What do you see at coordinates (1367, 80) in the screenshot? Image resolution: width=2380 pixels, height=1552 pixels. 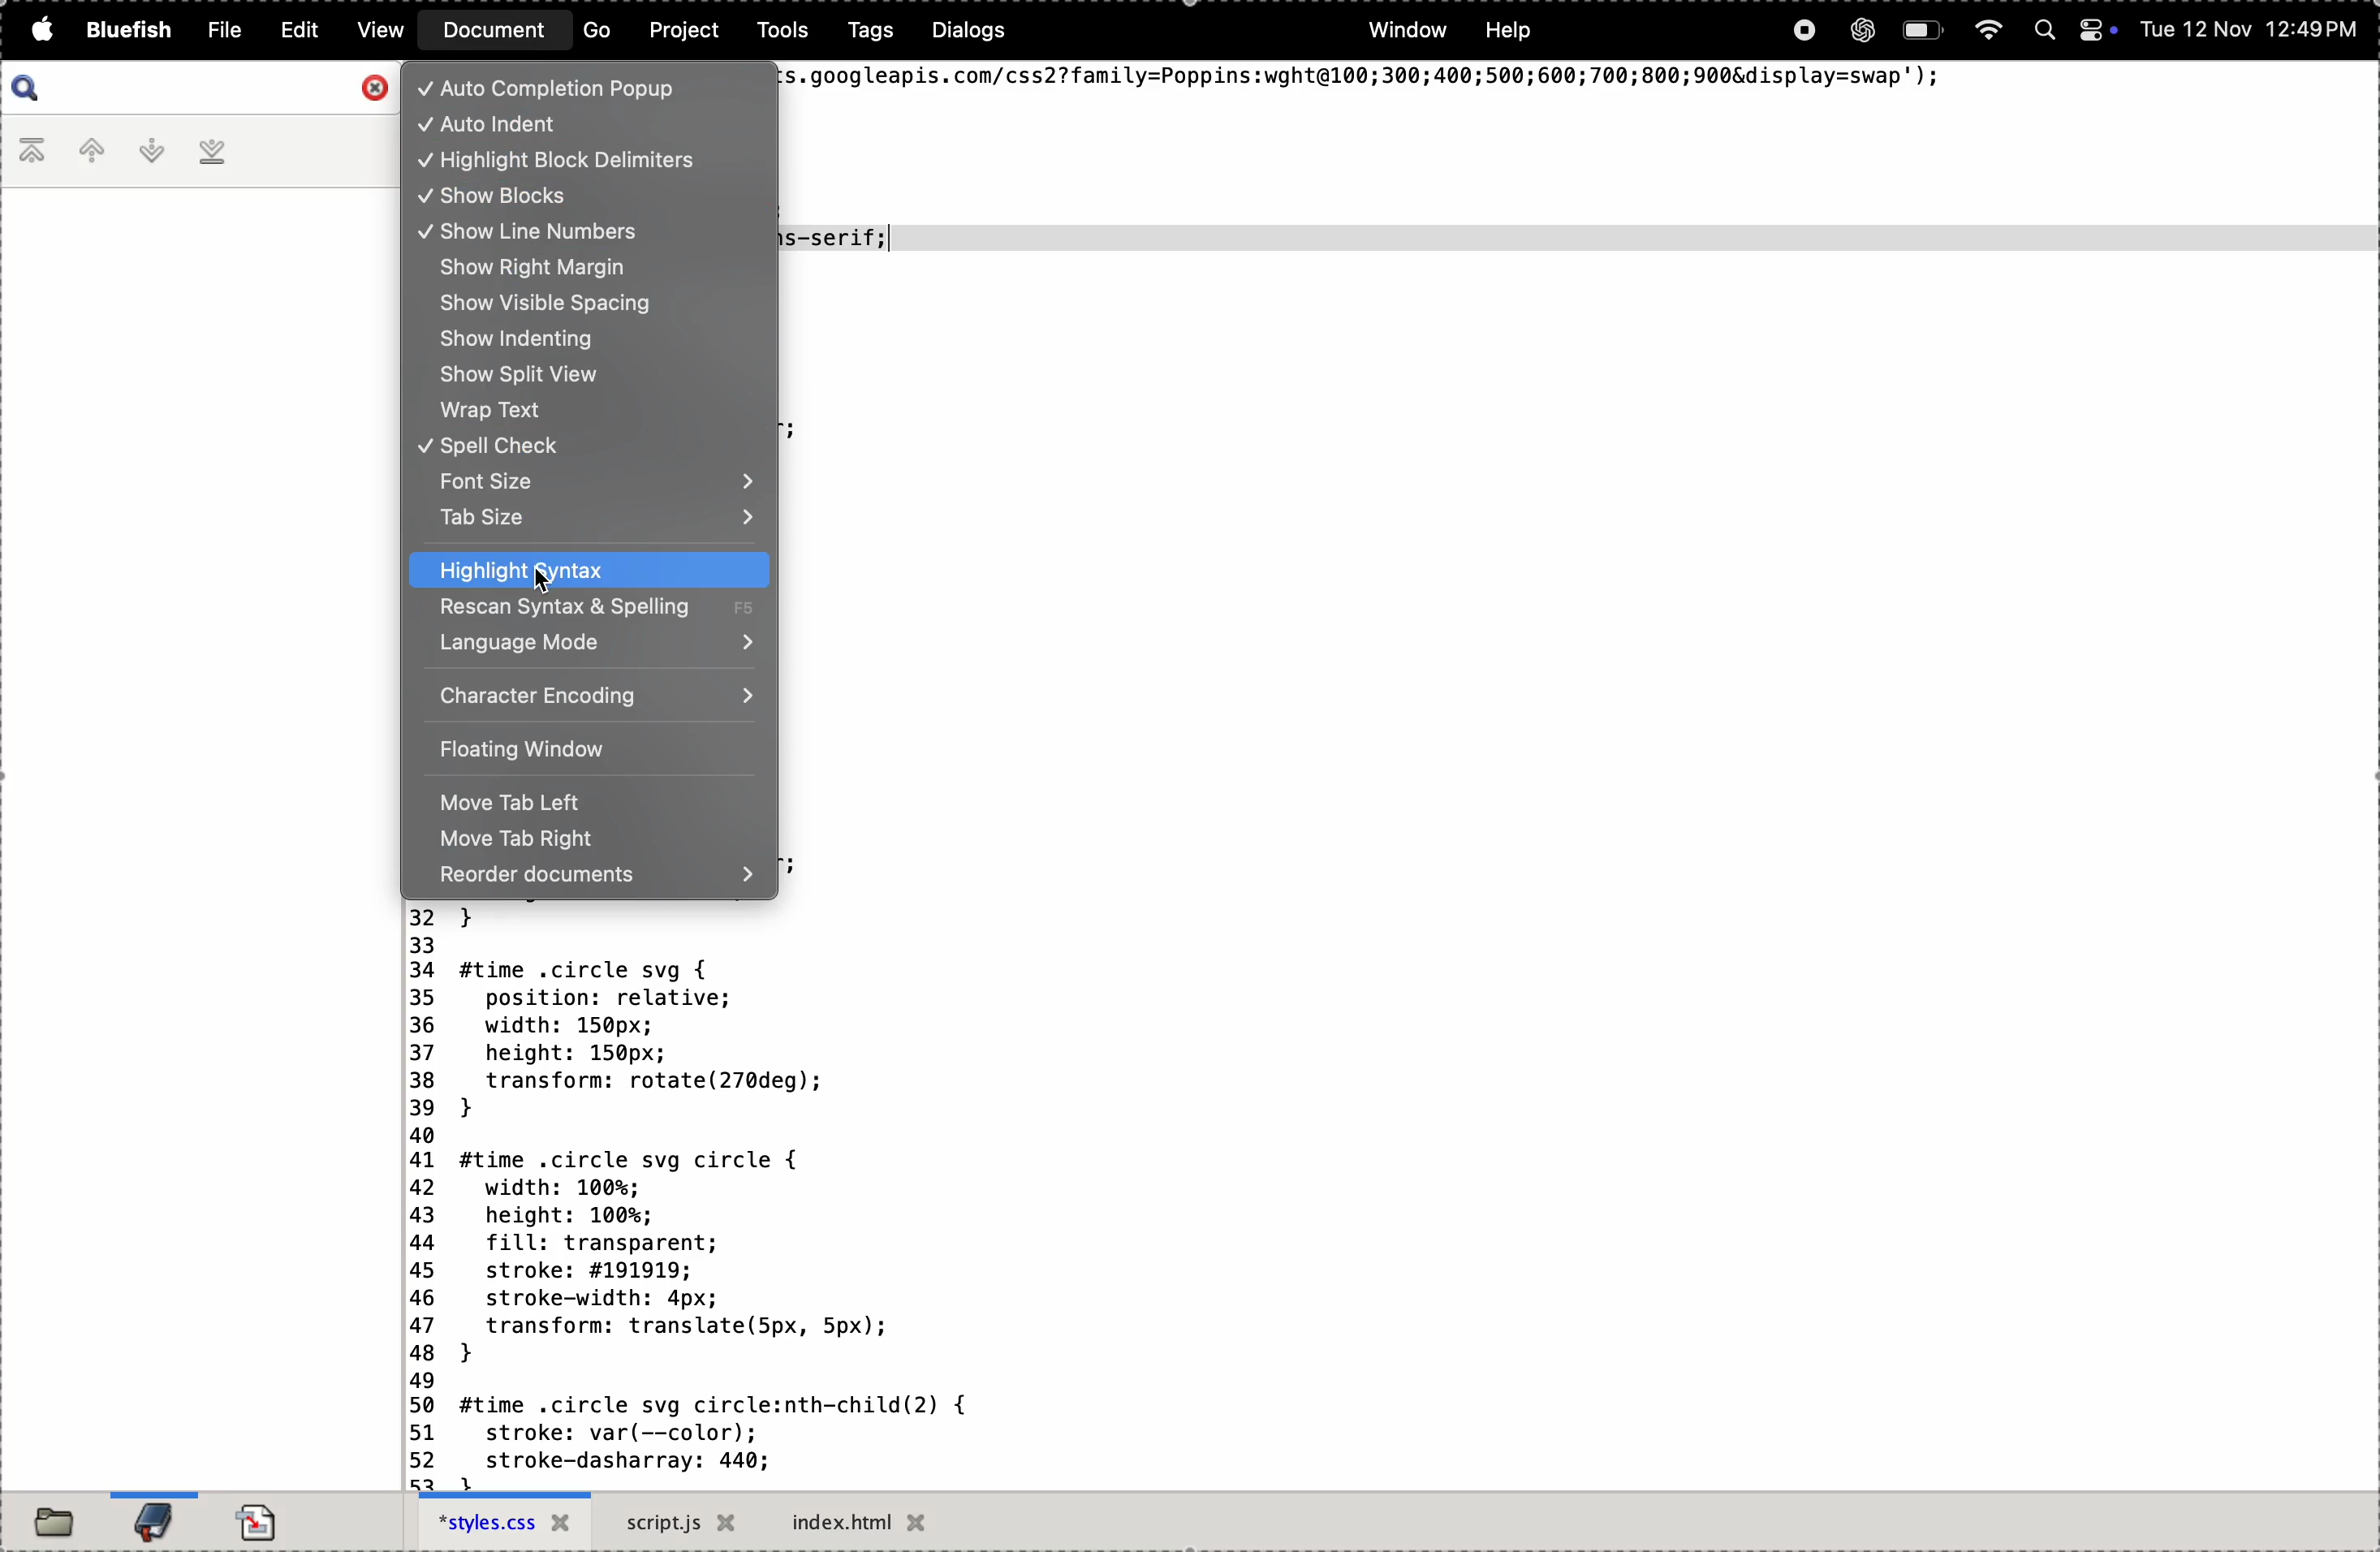 I see `s.googleapis.com/css2?family=Poppins:wght@100;300;400;500;600;700;800;900&display=swap"');` at bounding box center [1367, 80].